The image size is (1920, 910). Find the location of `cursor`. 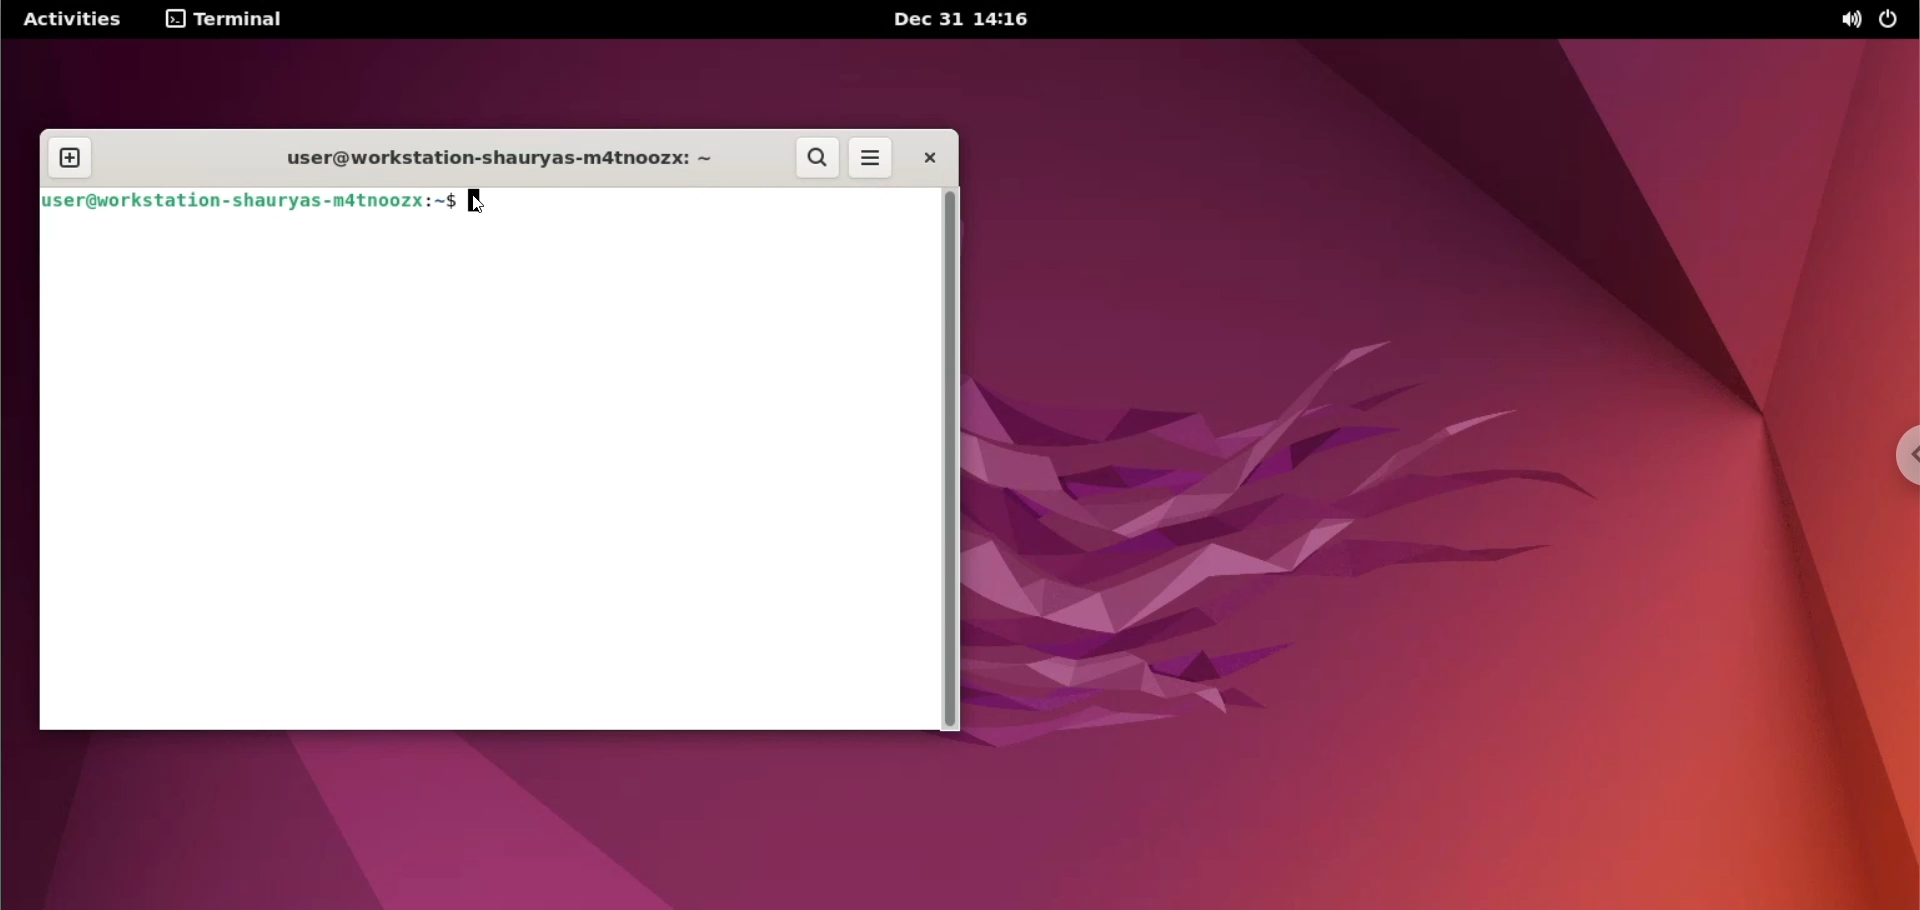

cursor is located at coordinates (479, 202).